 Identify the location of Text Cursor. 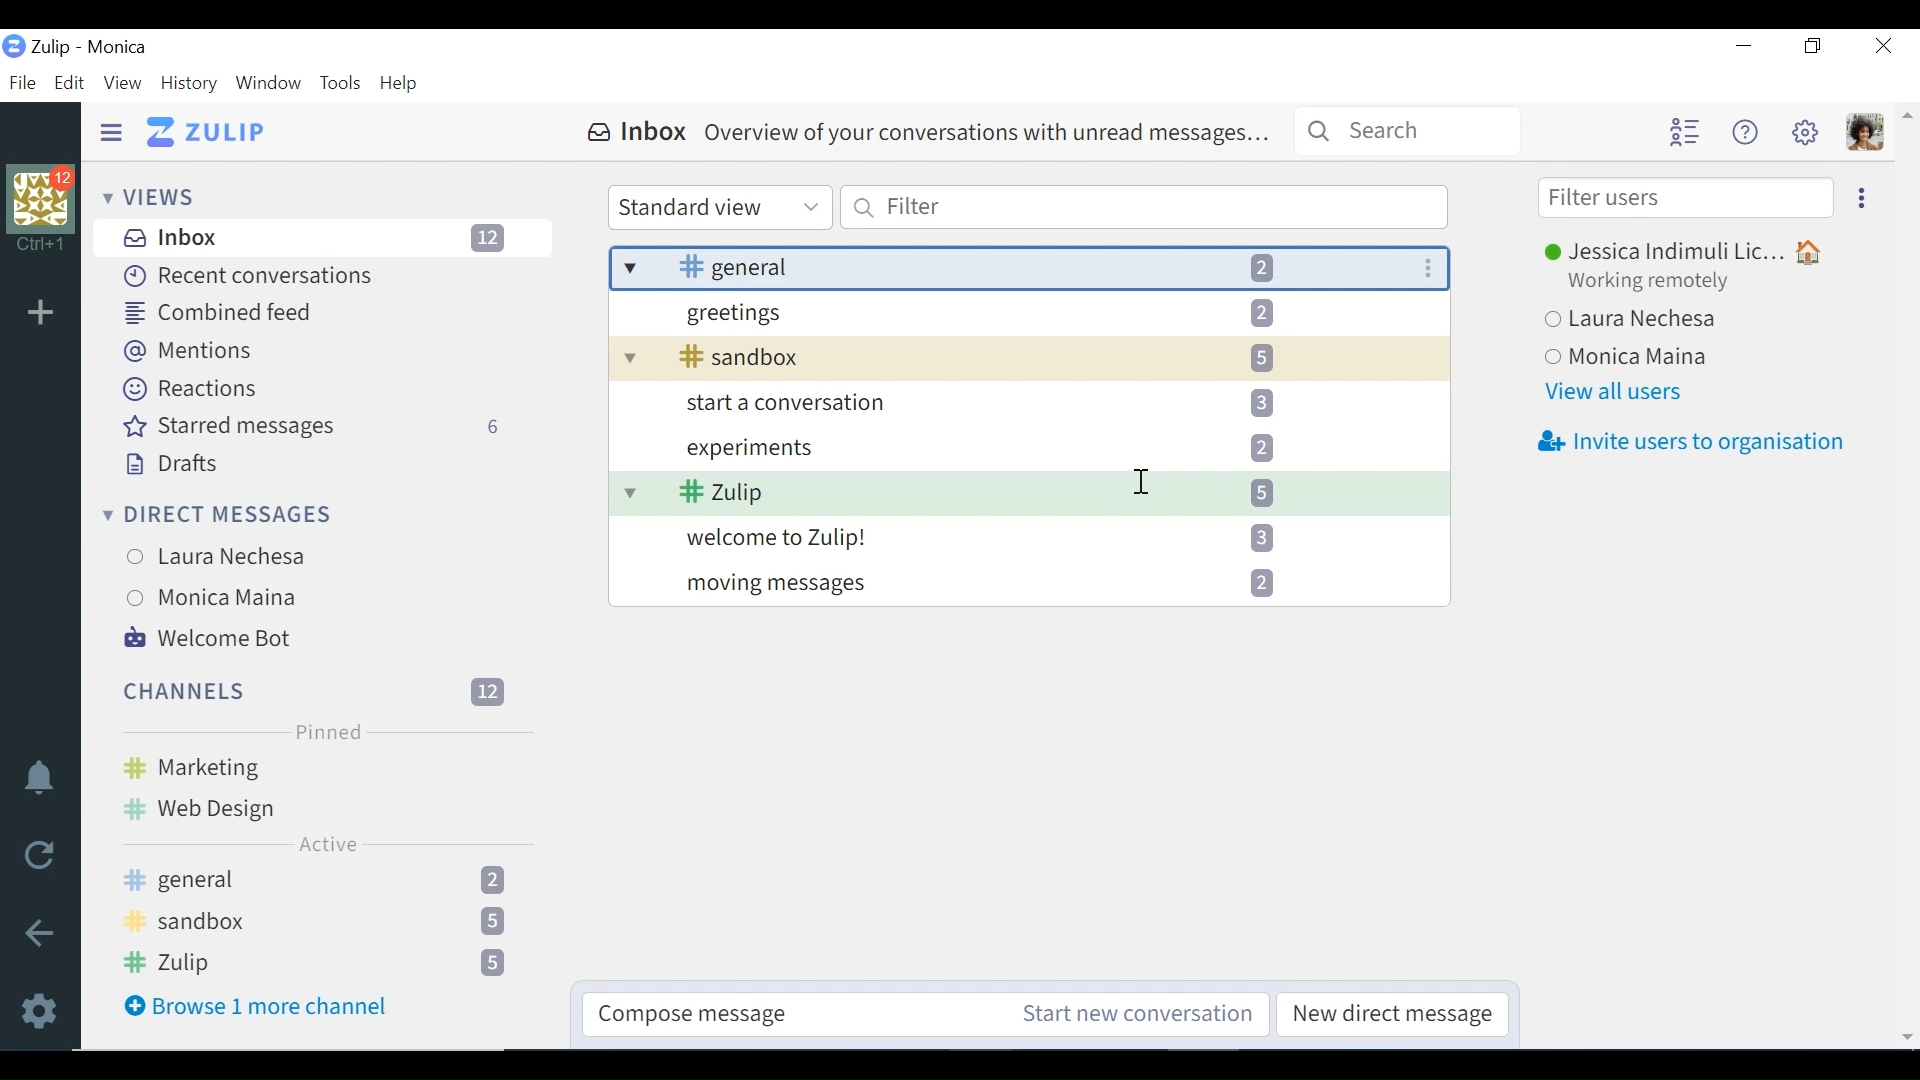
(1144, 479).